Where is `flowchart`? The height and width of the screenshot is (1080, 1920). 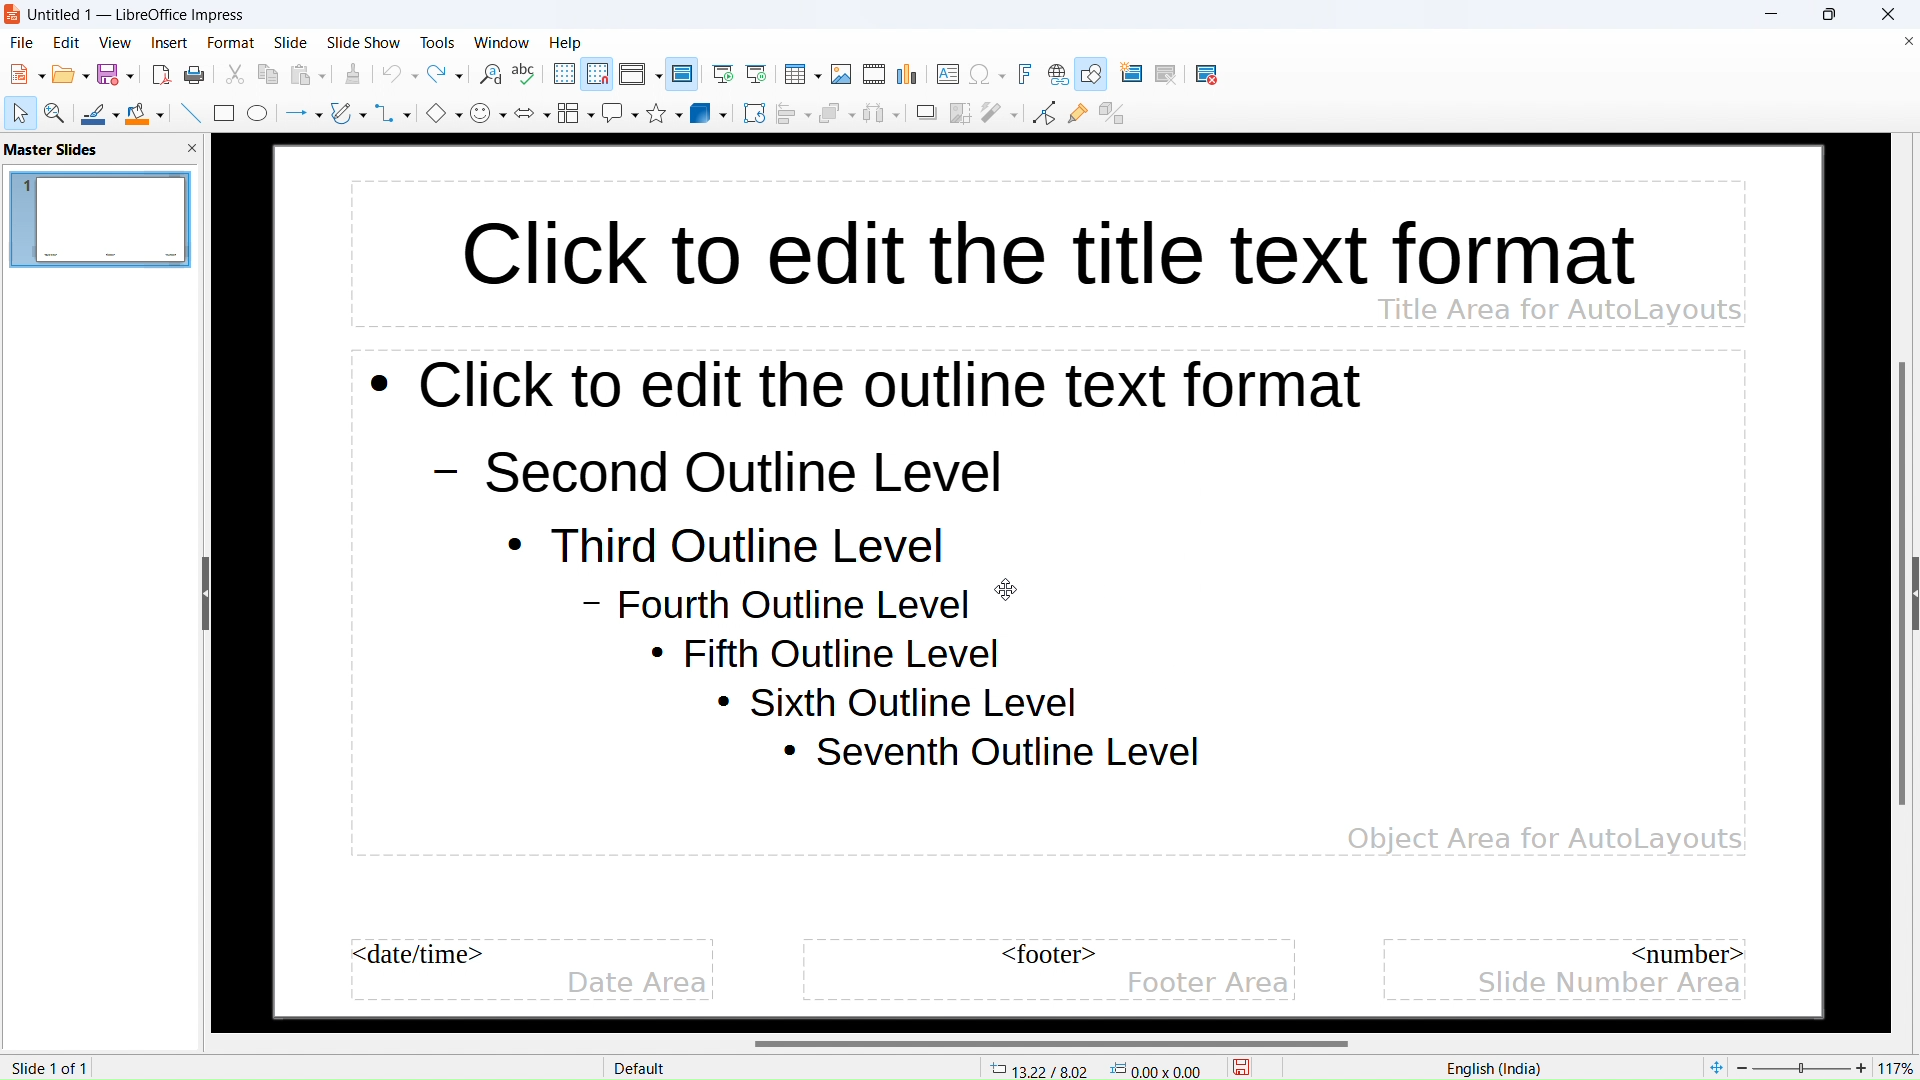
flowchart is located at coordinates (576, 113).